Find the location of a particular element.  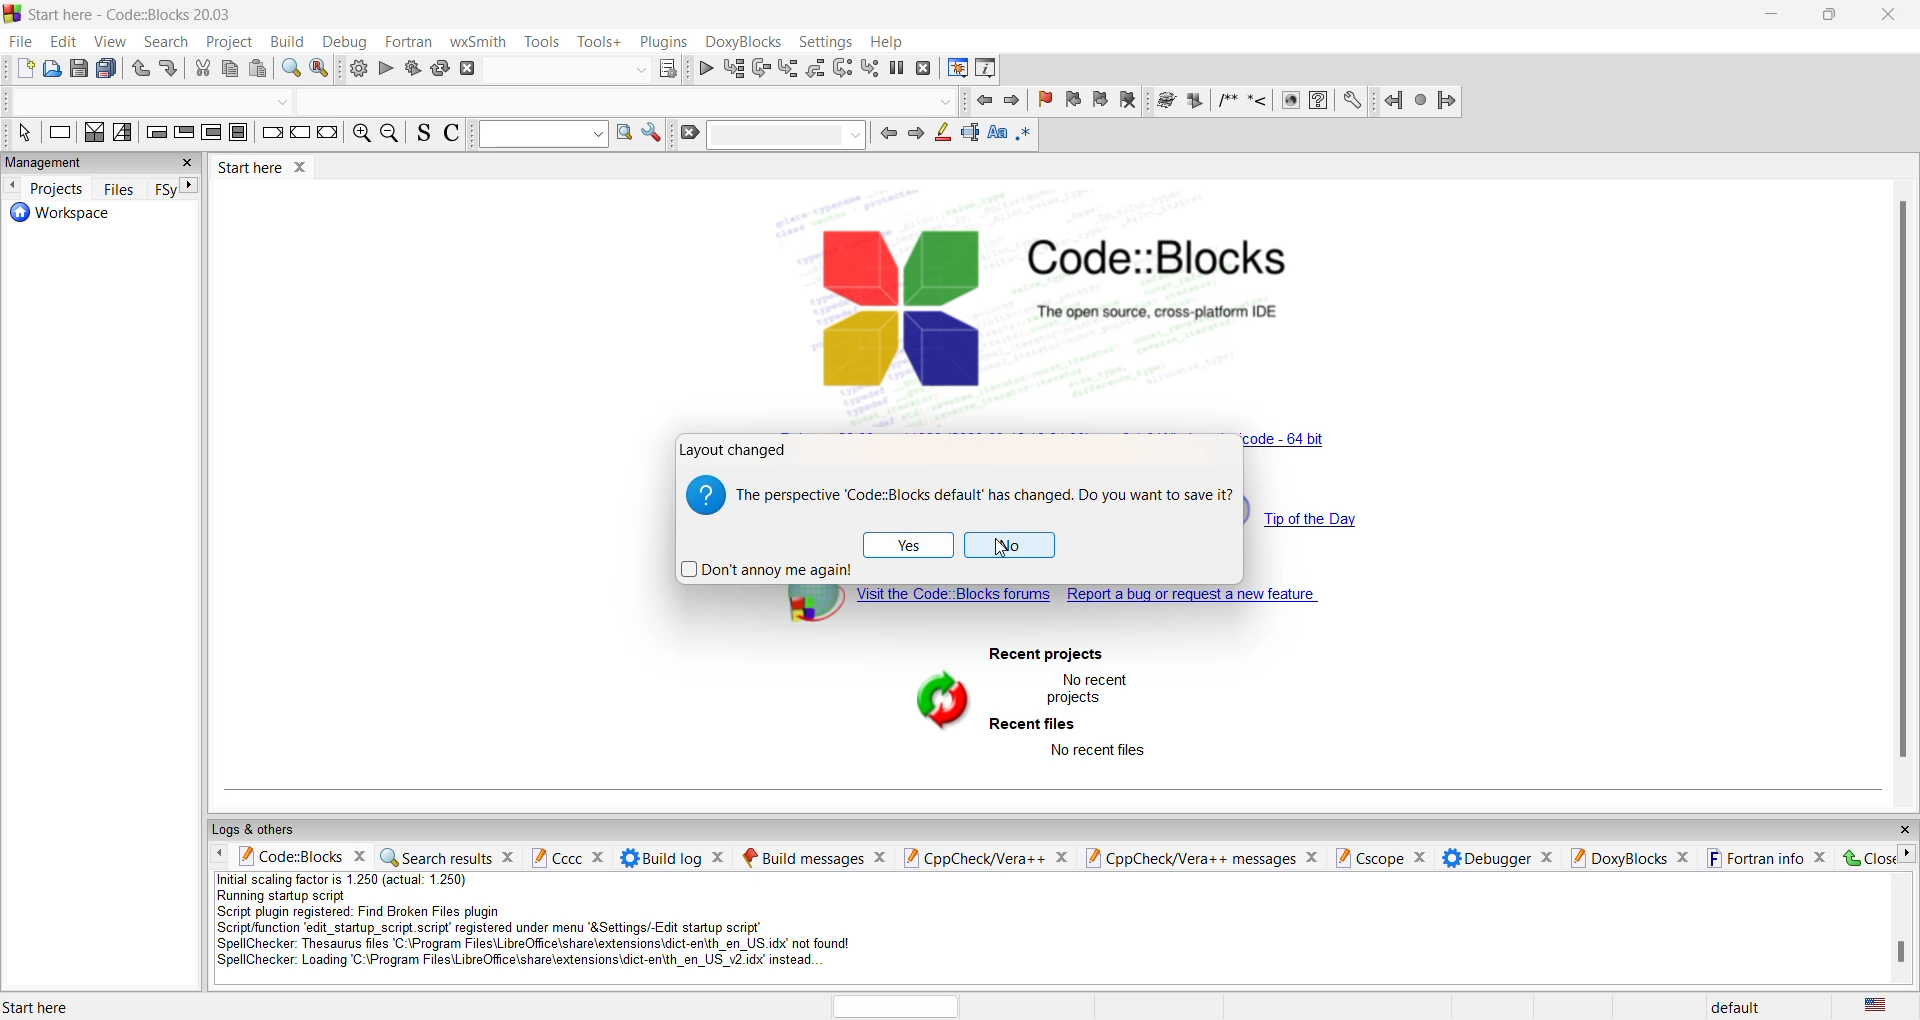

previous bookmark is located at coordinates (1072, 101).